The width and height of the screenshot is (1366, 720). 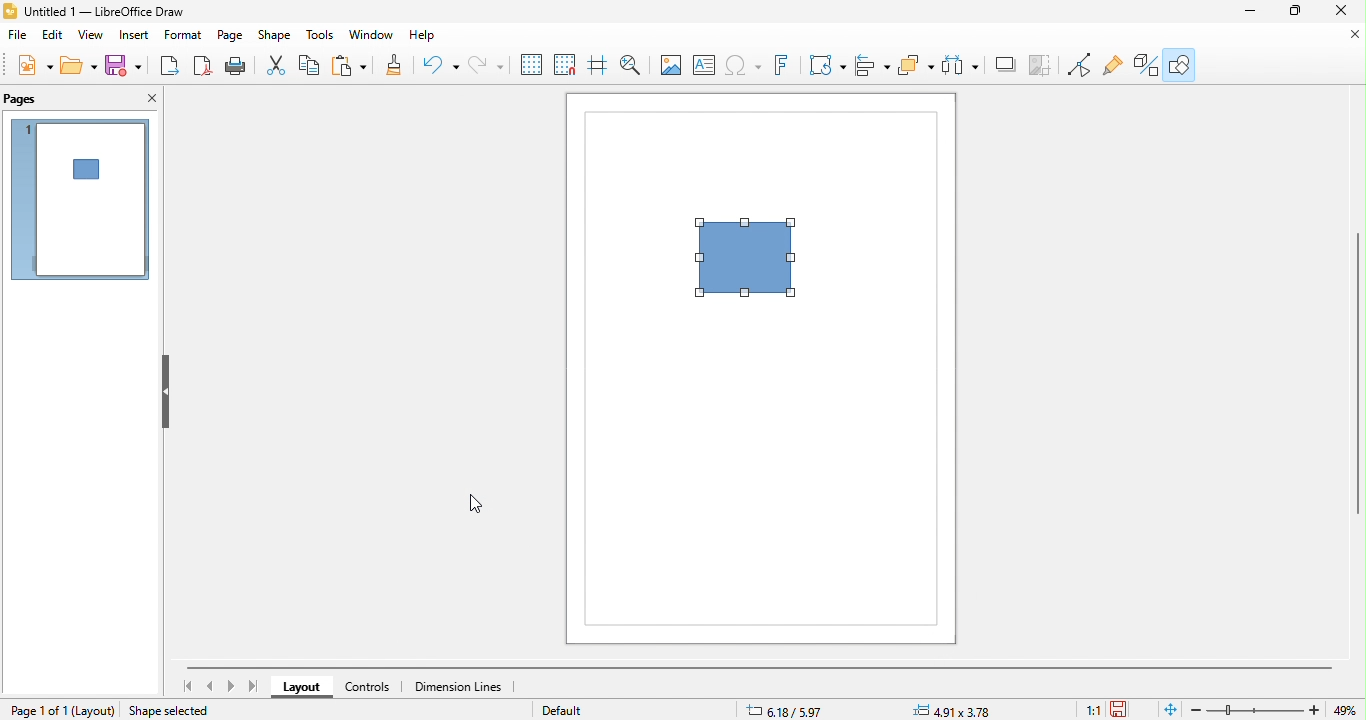 I want to click on helplines while moving, so click(x=603, y=66).